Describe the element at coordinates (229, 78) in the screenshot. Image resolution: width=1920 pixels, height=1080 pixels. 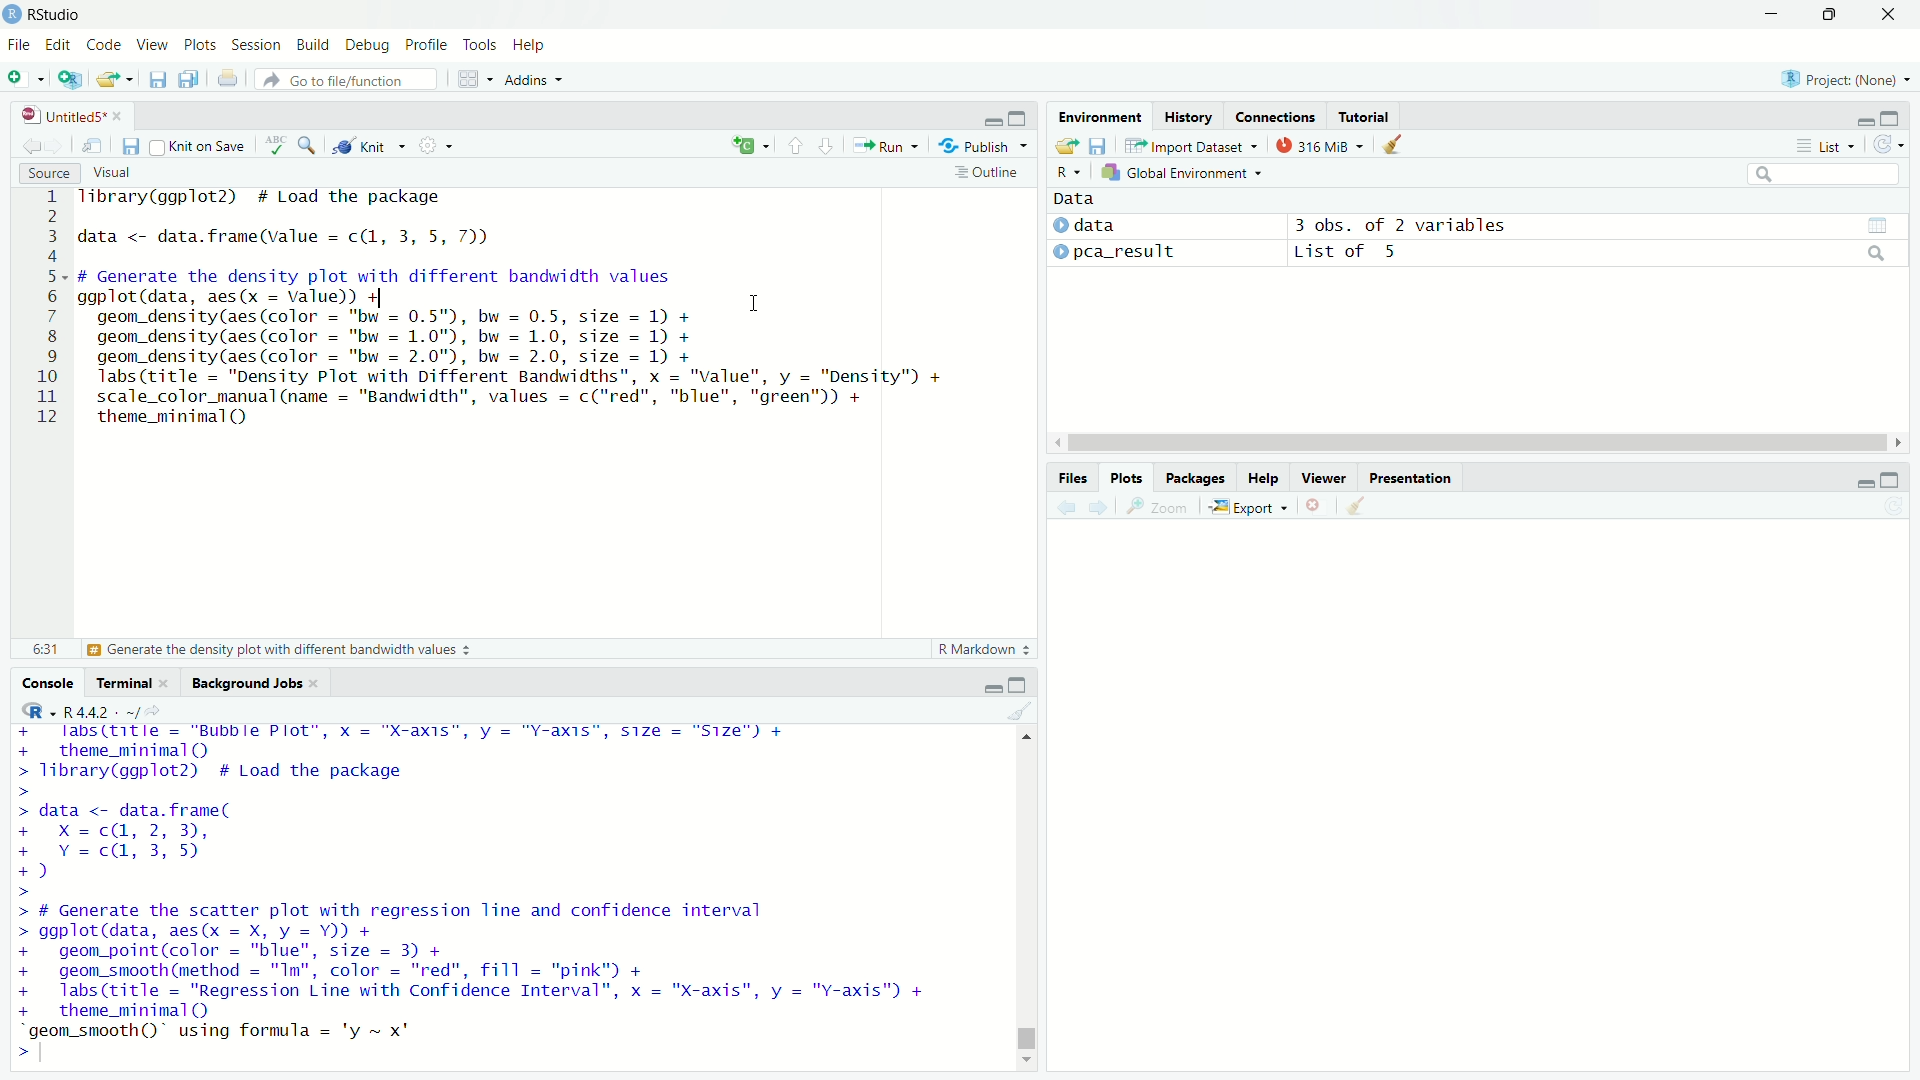
I see `Print the current file` at that location.